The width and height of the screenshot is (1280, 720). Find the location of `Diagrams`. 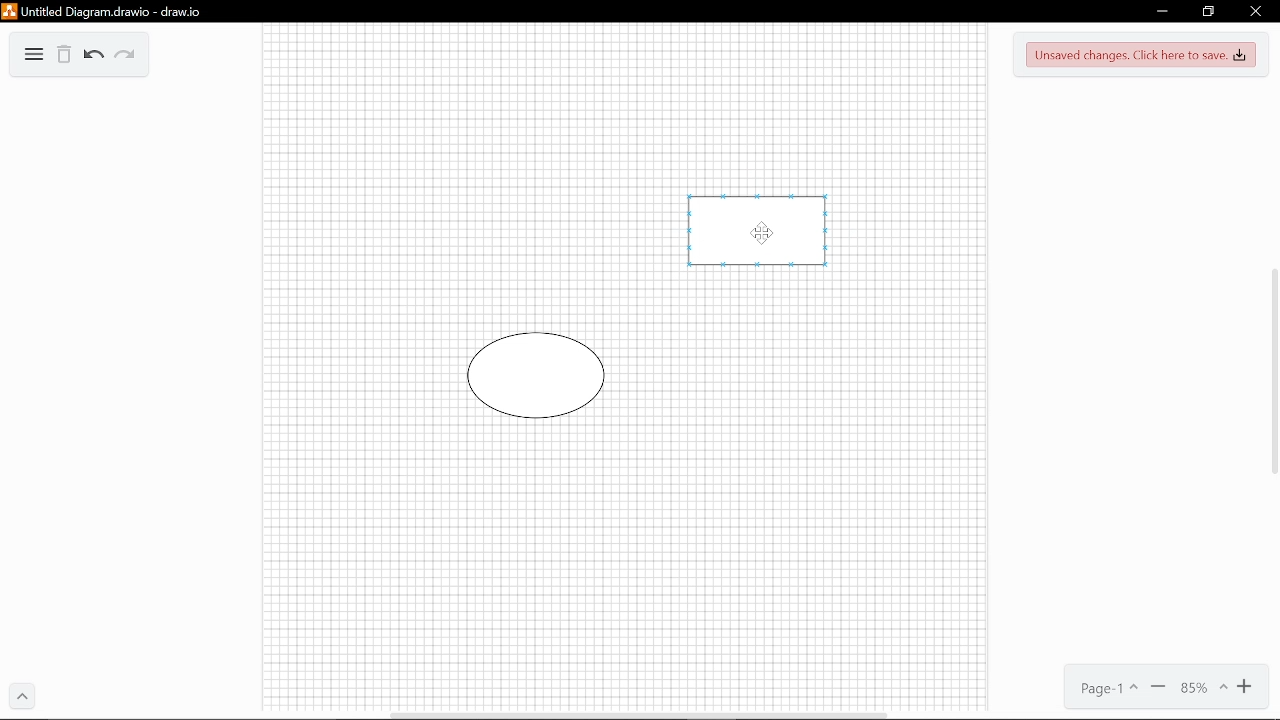

Diagrams is located at coordinates (34, 57).